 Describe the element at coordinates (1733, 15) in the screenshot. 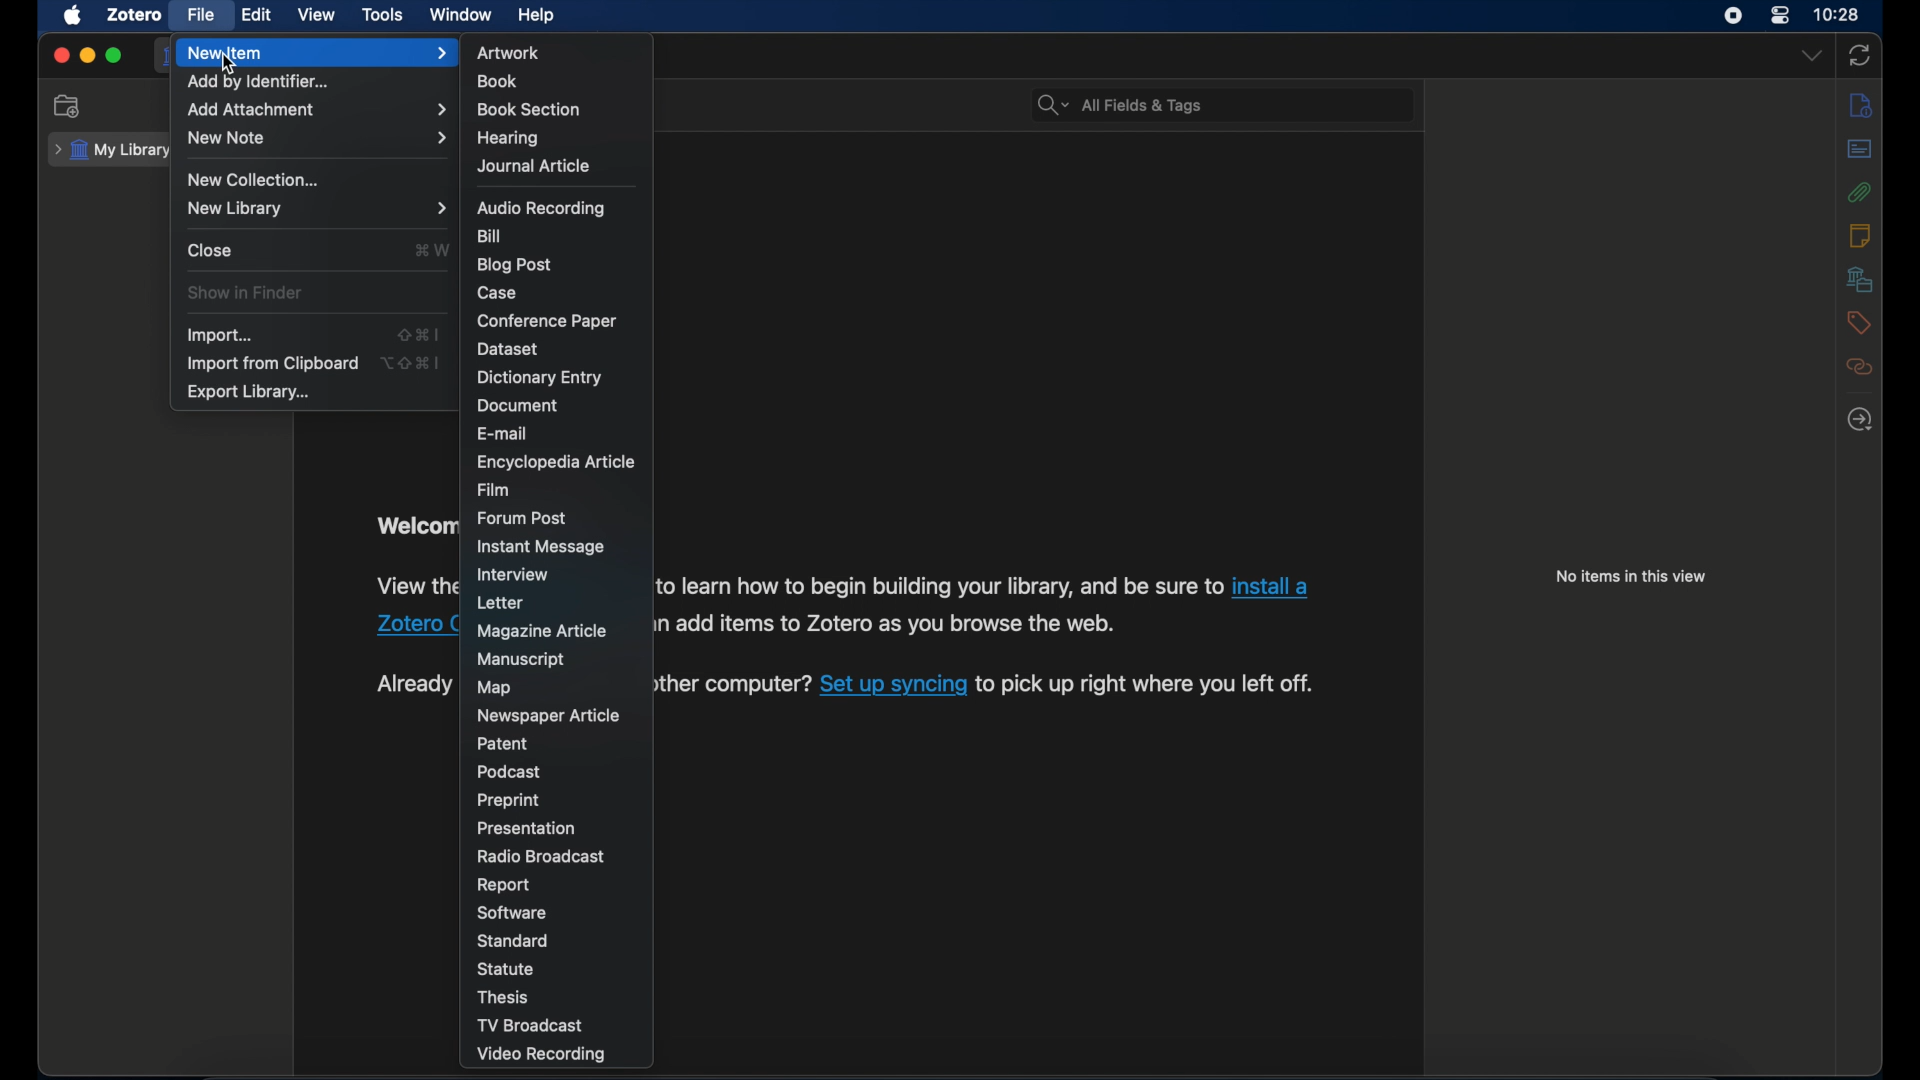

I see `screen recorder` at that location.